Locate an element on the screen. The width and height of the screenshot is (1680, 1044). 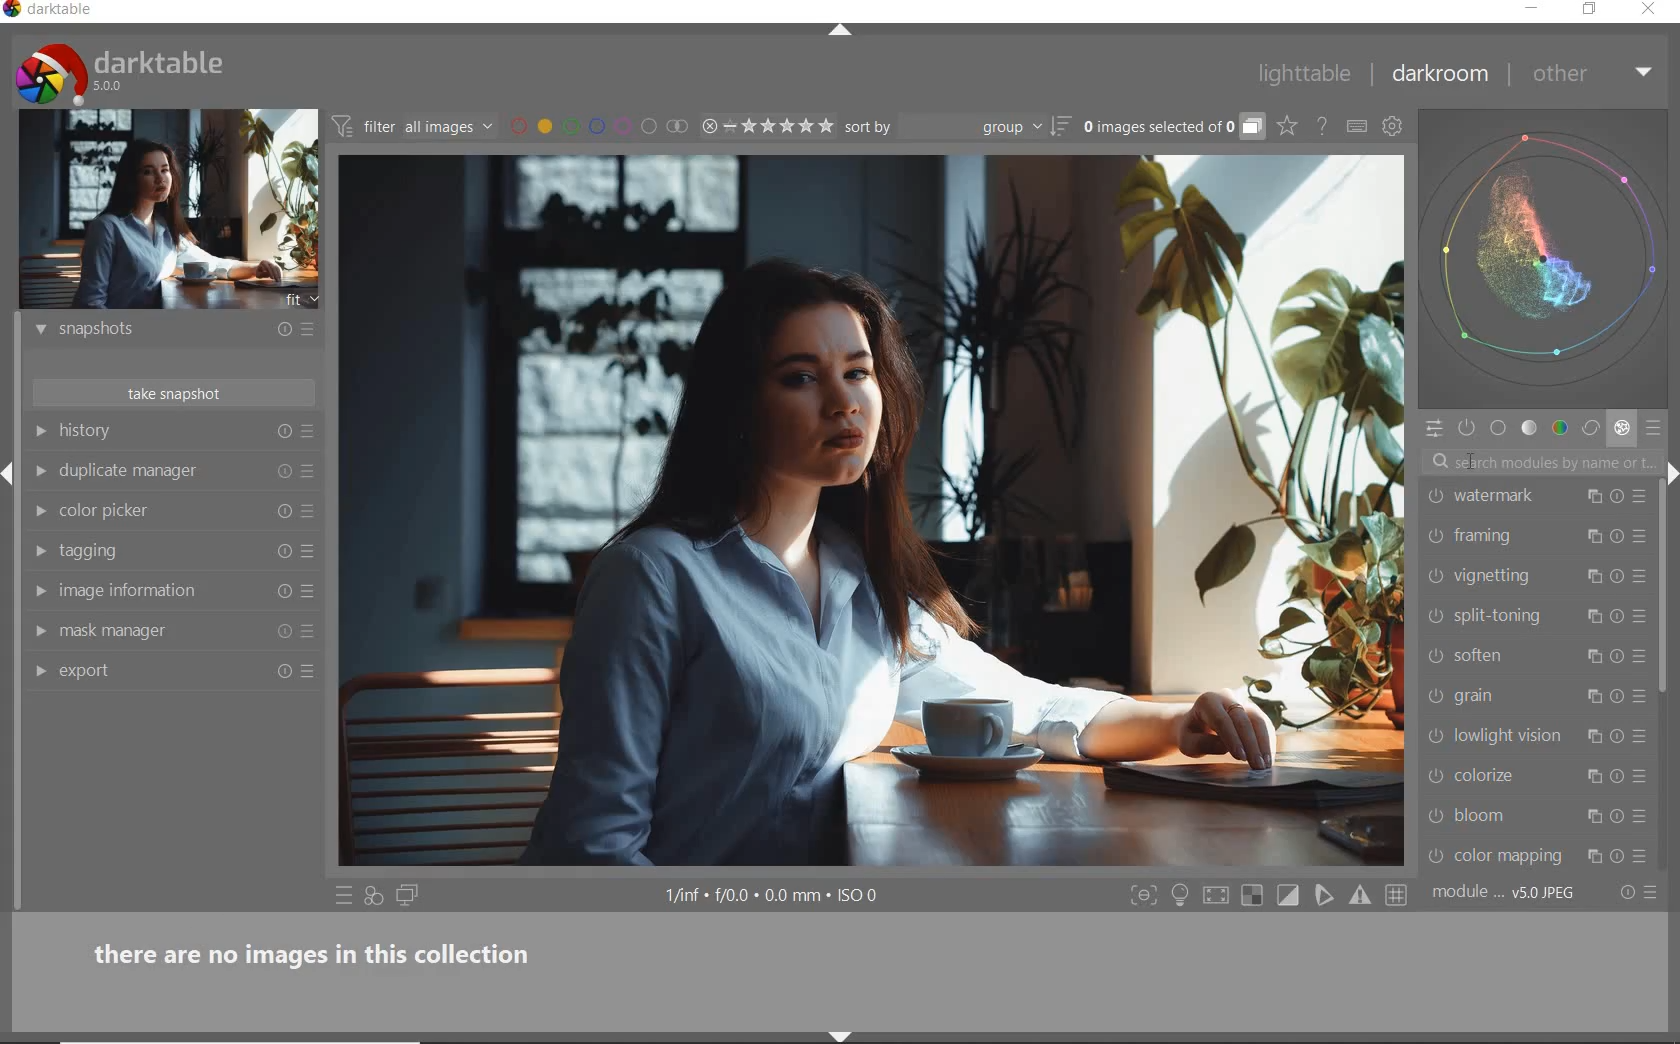
image preview is located at coordinates (169, 210).